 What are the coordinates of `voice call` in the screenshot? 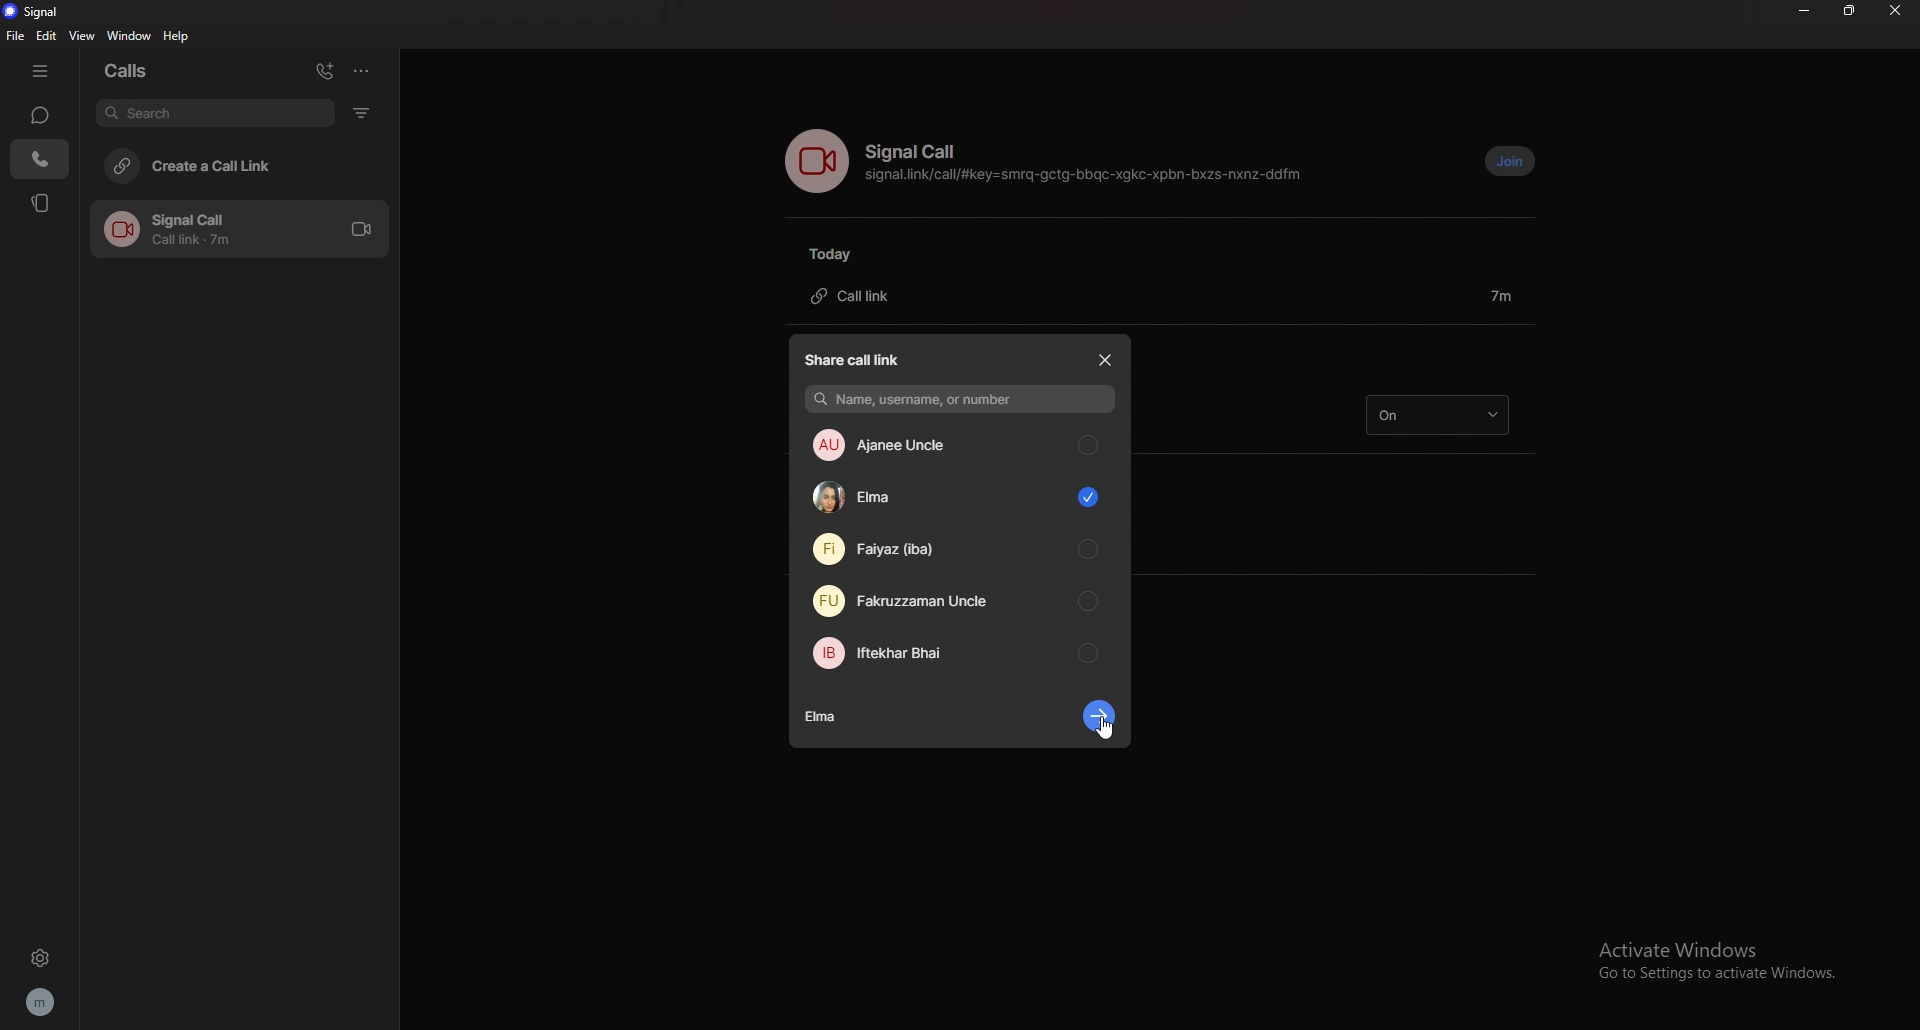 It's located at (816, 161).